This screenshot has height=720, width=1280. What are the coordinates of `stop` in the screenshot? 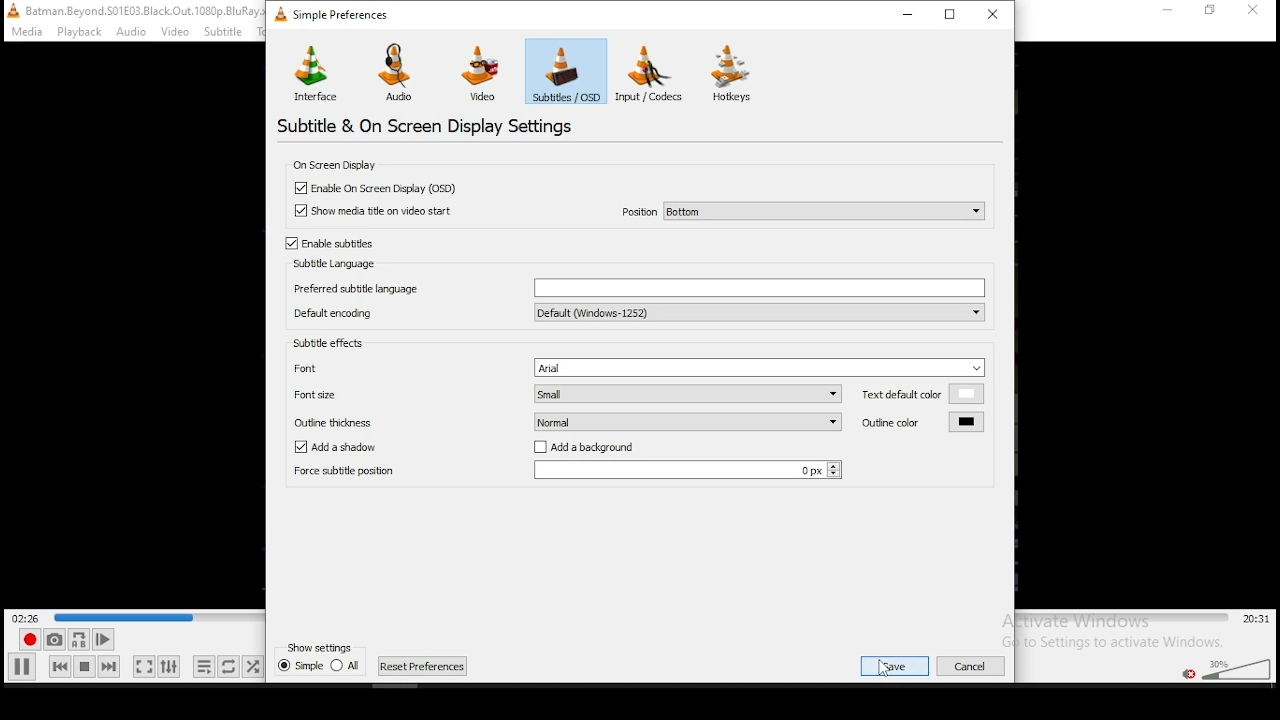 It's located at (84, 666).